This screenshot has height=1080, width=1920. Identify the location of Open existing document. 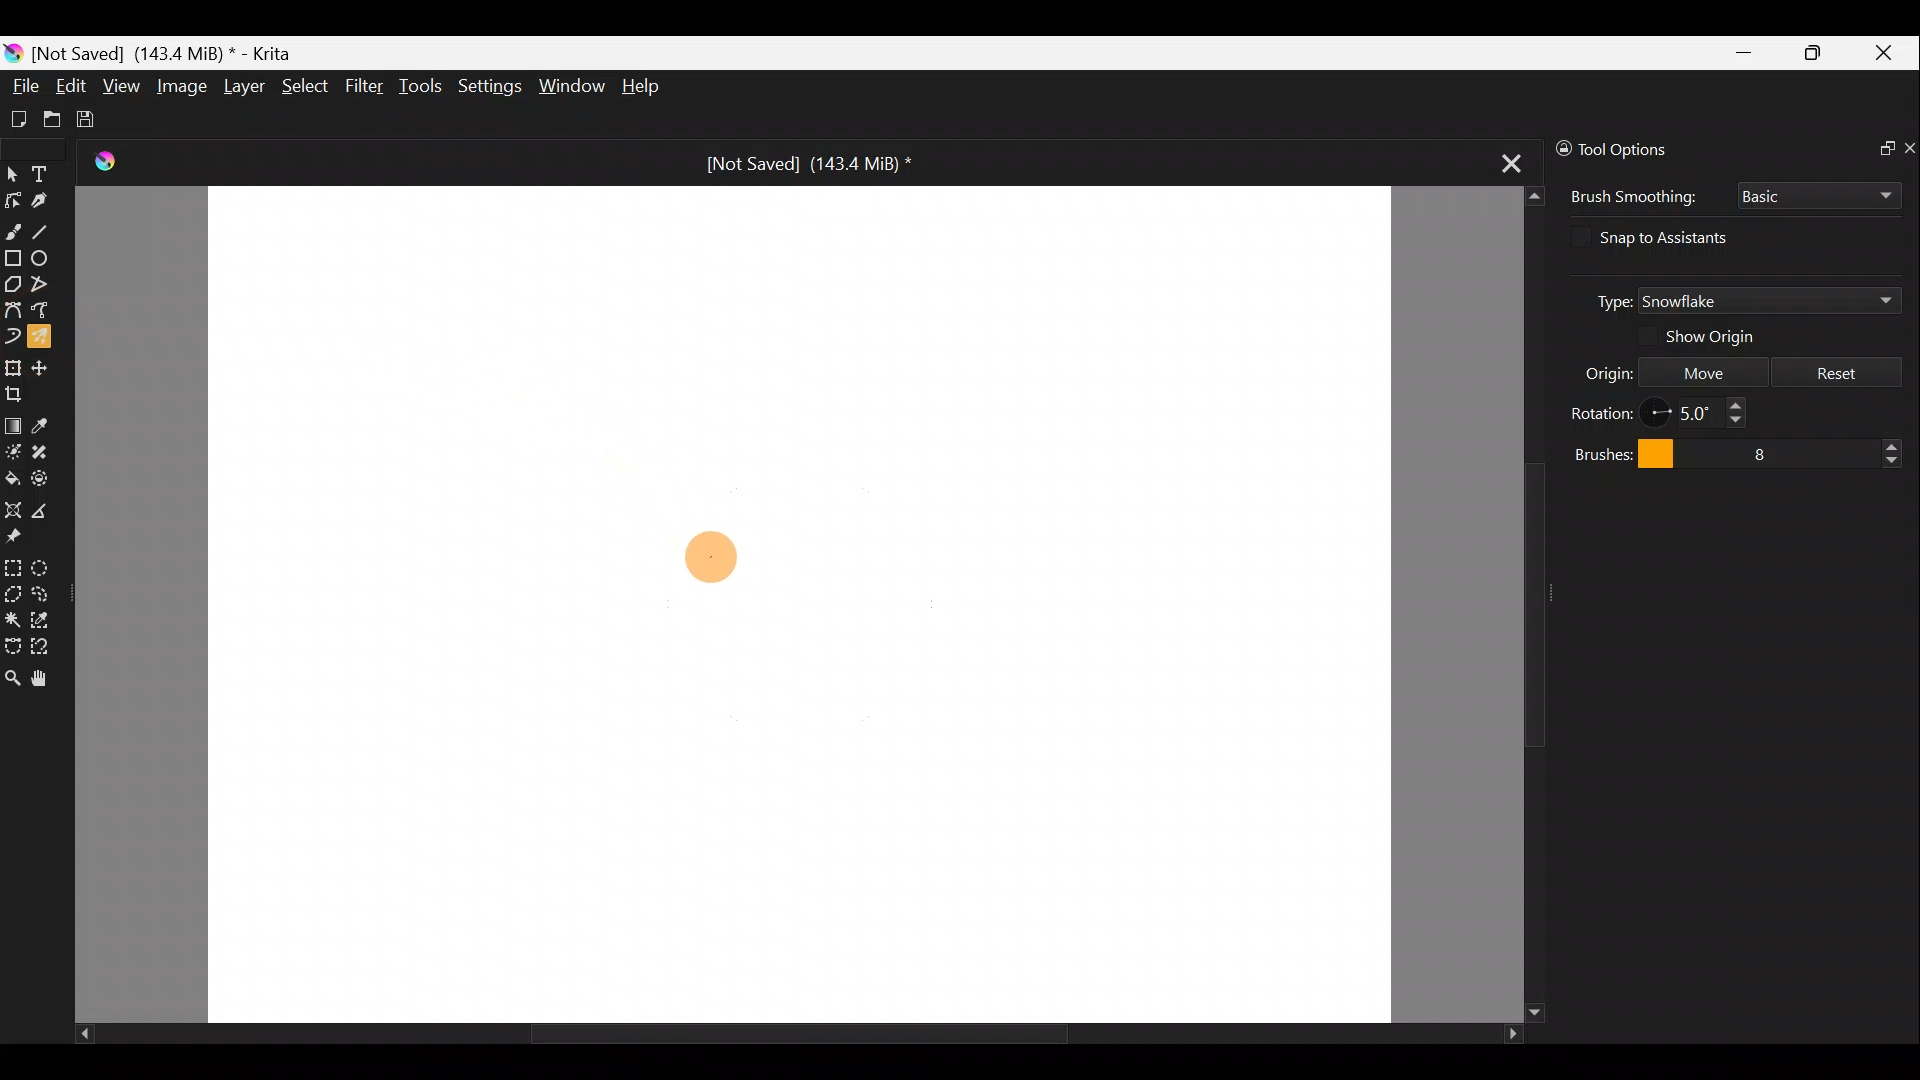
(53, 117).